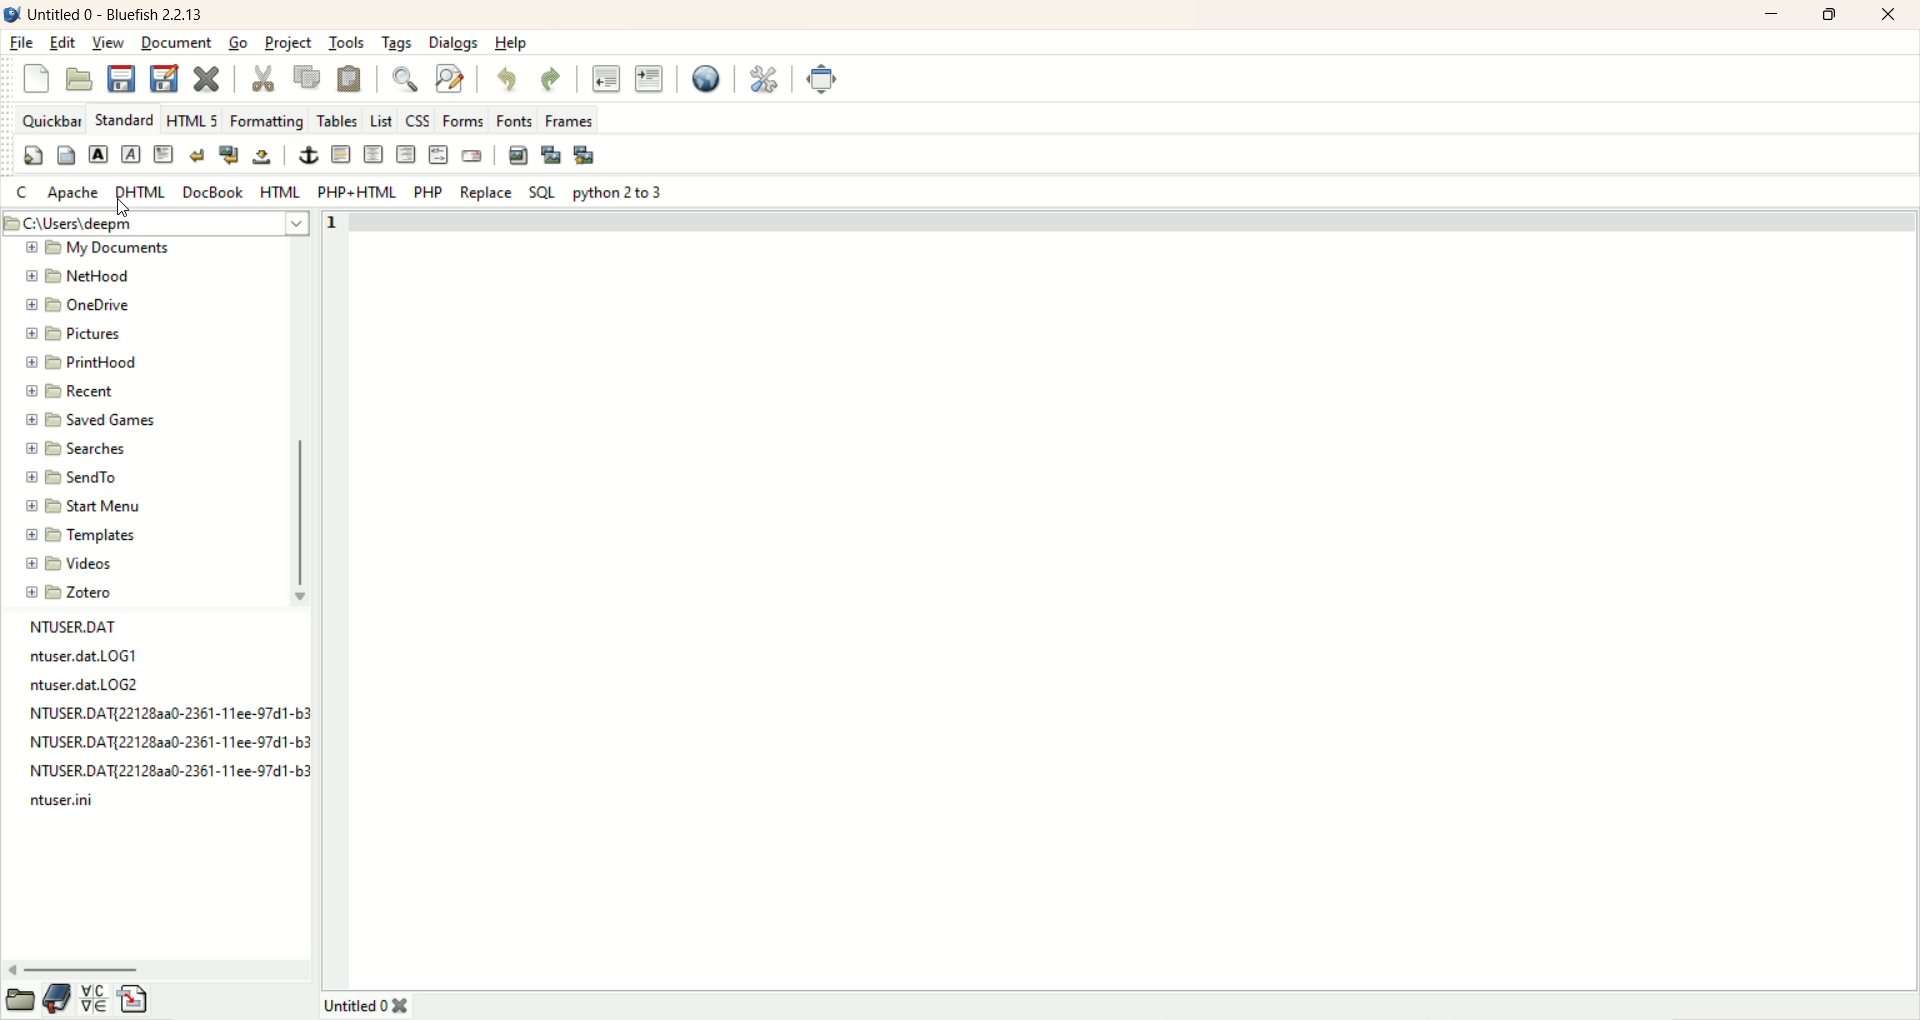 This screenshot has height=1020, width=1920. I want to click on open, so click(18, 1003).